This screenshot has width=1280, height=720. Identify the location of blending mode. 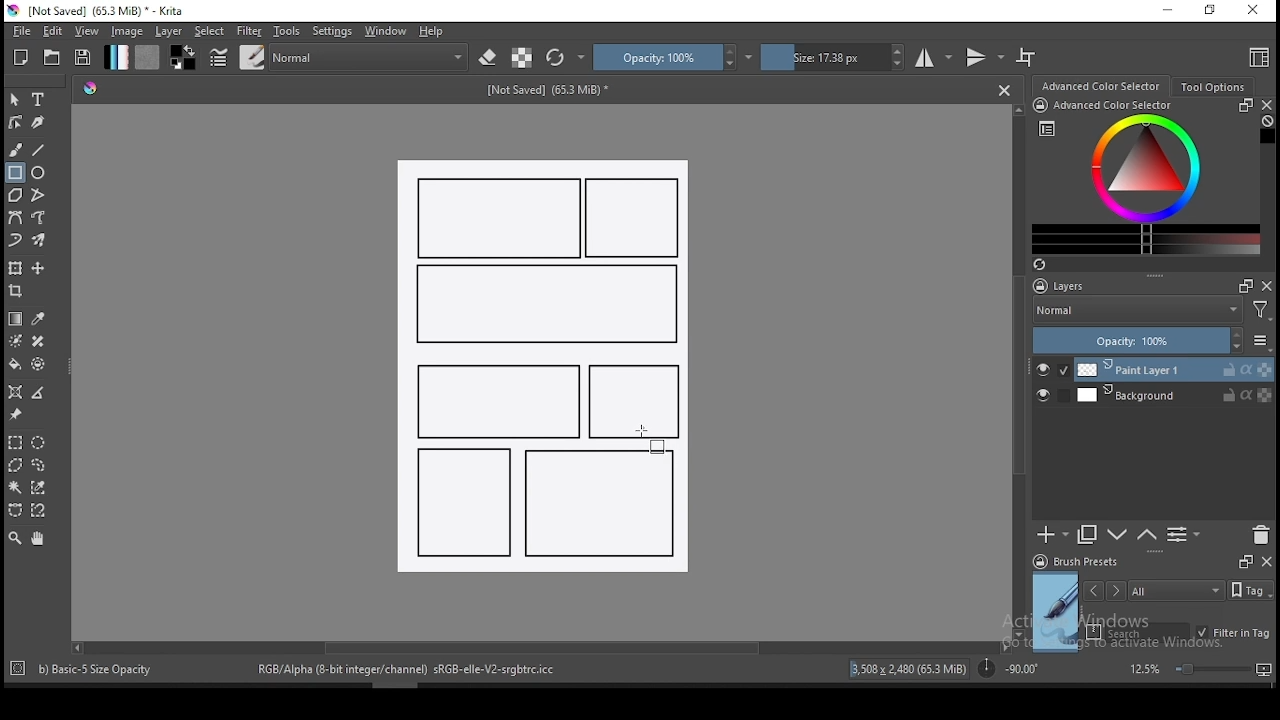
(1136, 312).